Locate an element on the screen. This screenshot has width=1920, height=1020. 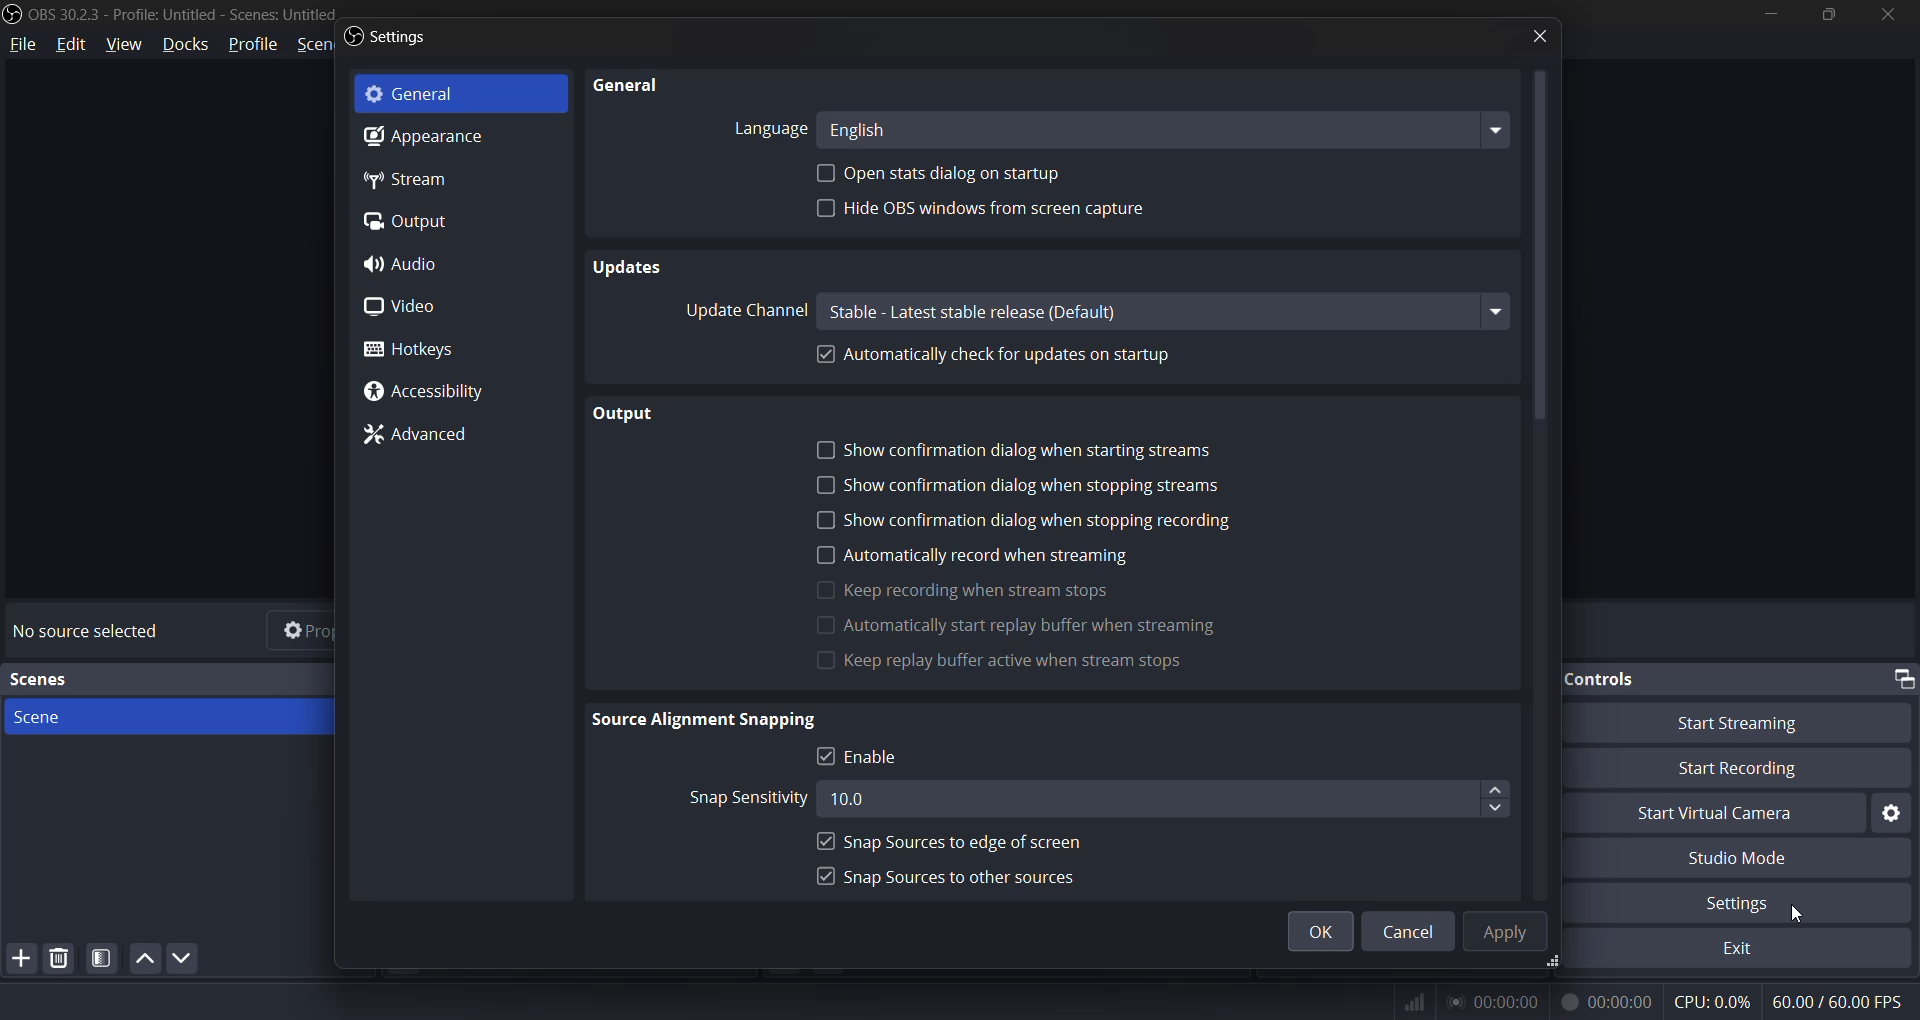
apply is located at coordinates (1498, 932).